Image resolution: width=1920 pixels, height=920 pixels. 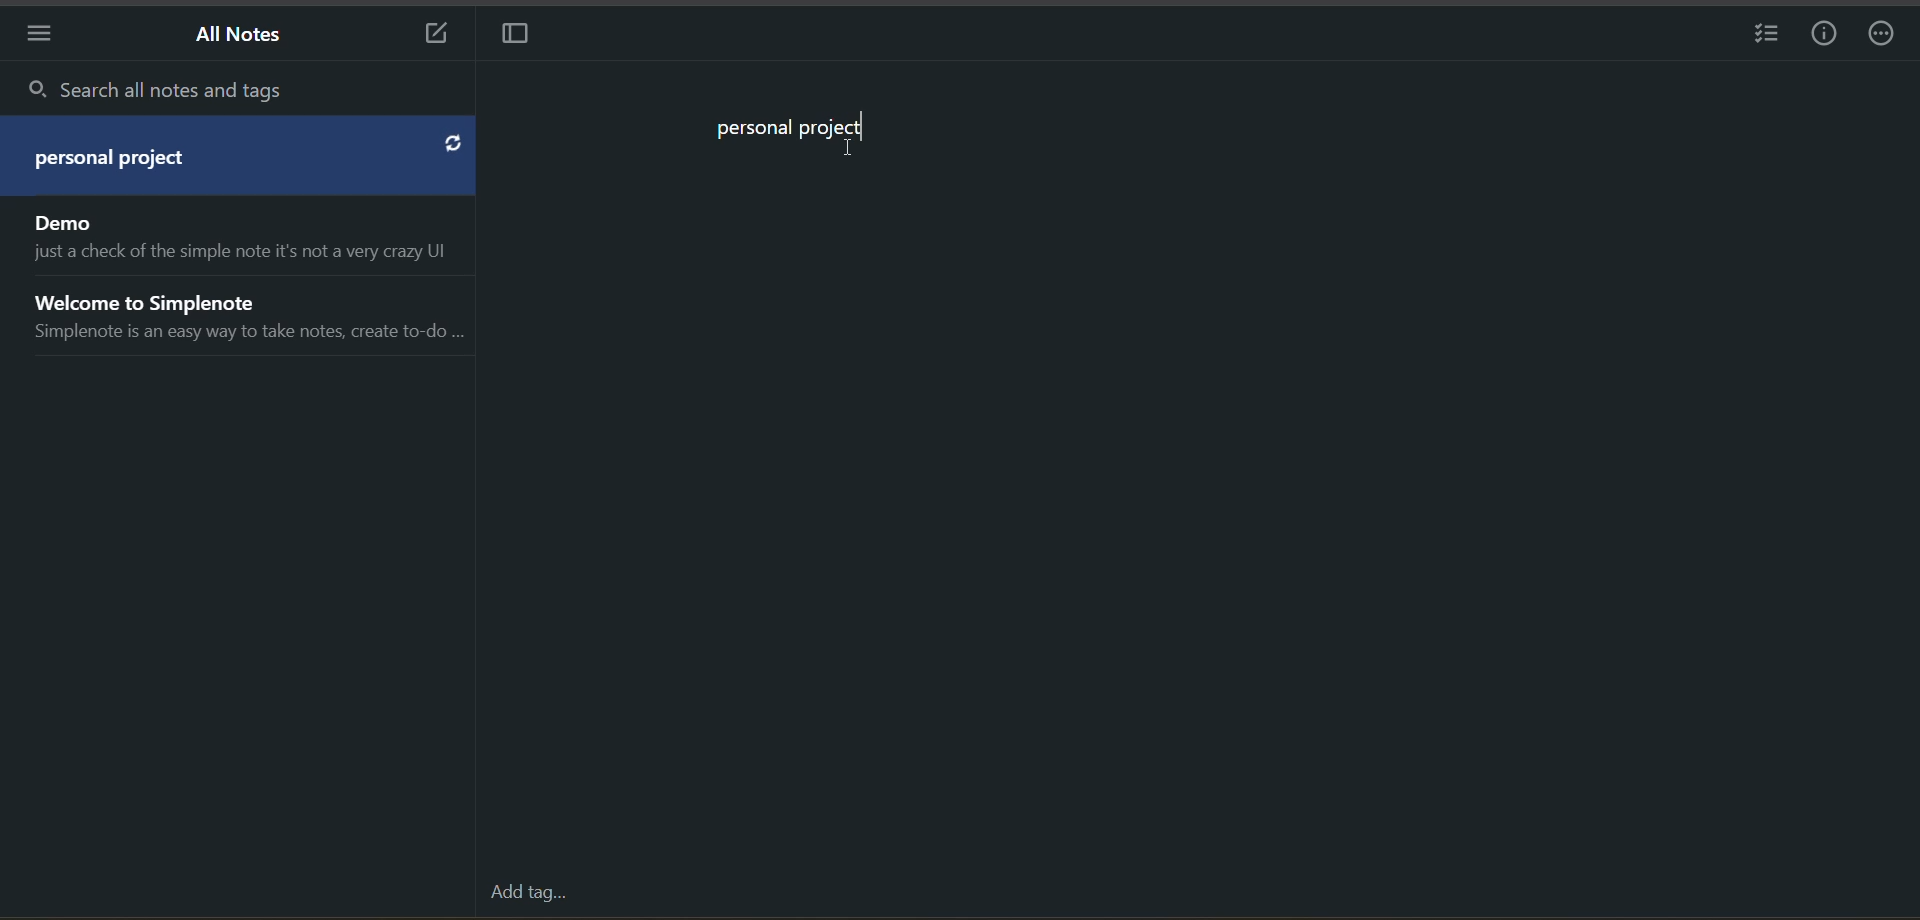 I want to click on note title or heading, so click(x=120, y=162).